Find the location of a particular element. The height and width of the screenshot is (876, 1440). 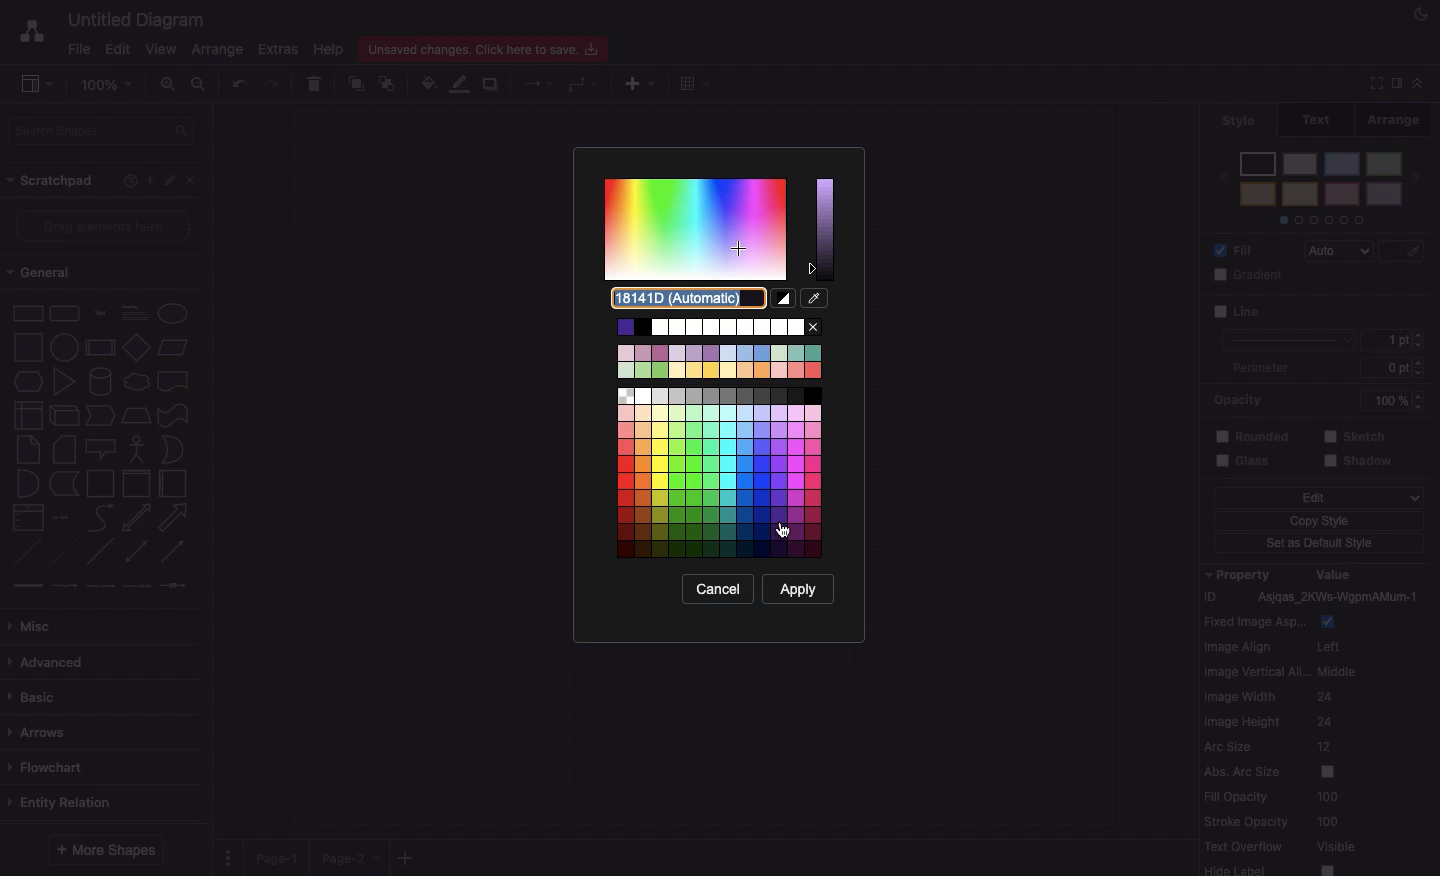

circle is located at coordinates (63, 347).